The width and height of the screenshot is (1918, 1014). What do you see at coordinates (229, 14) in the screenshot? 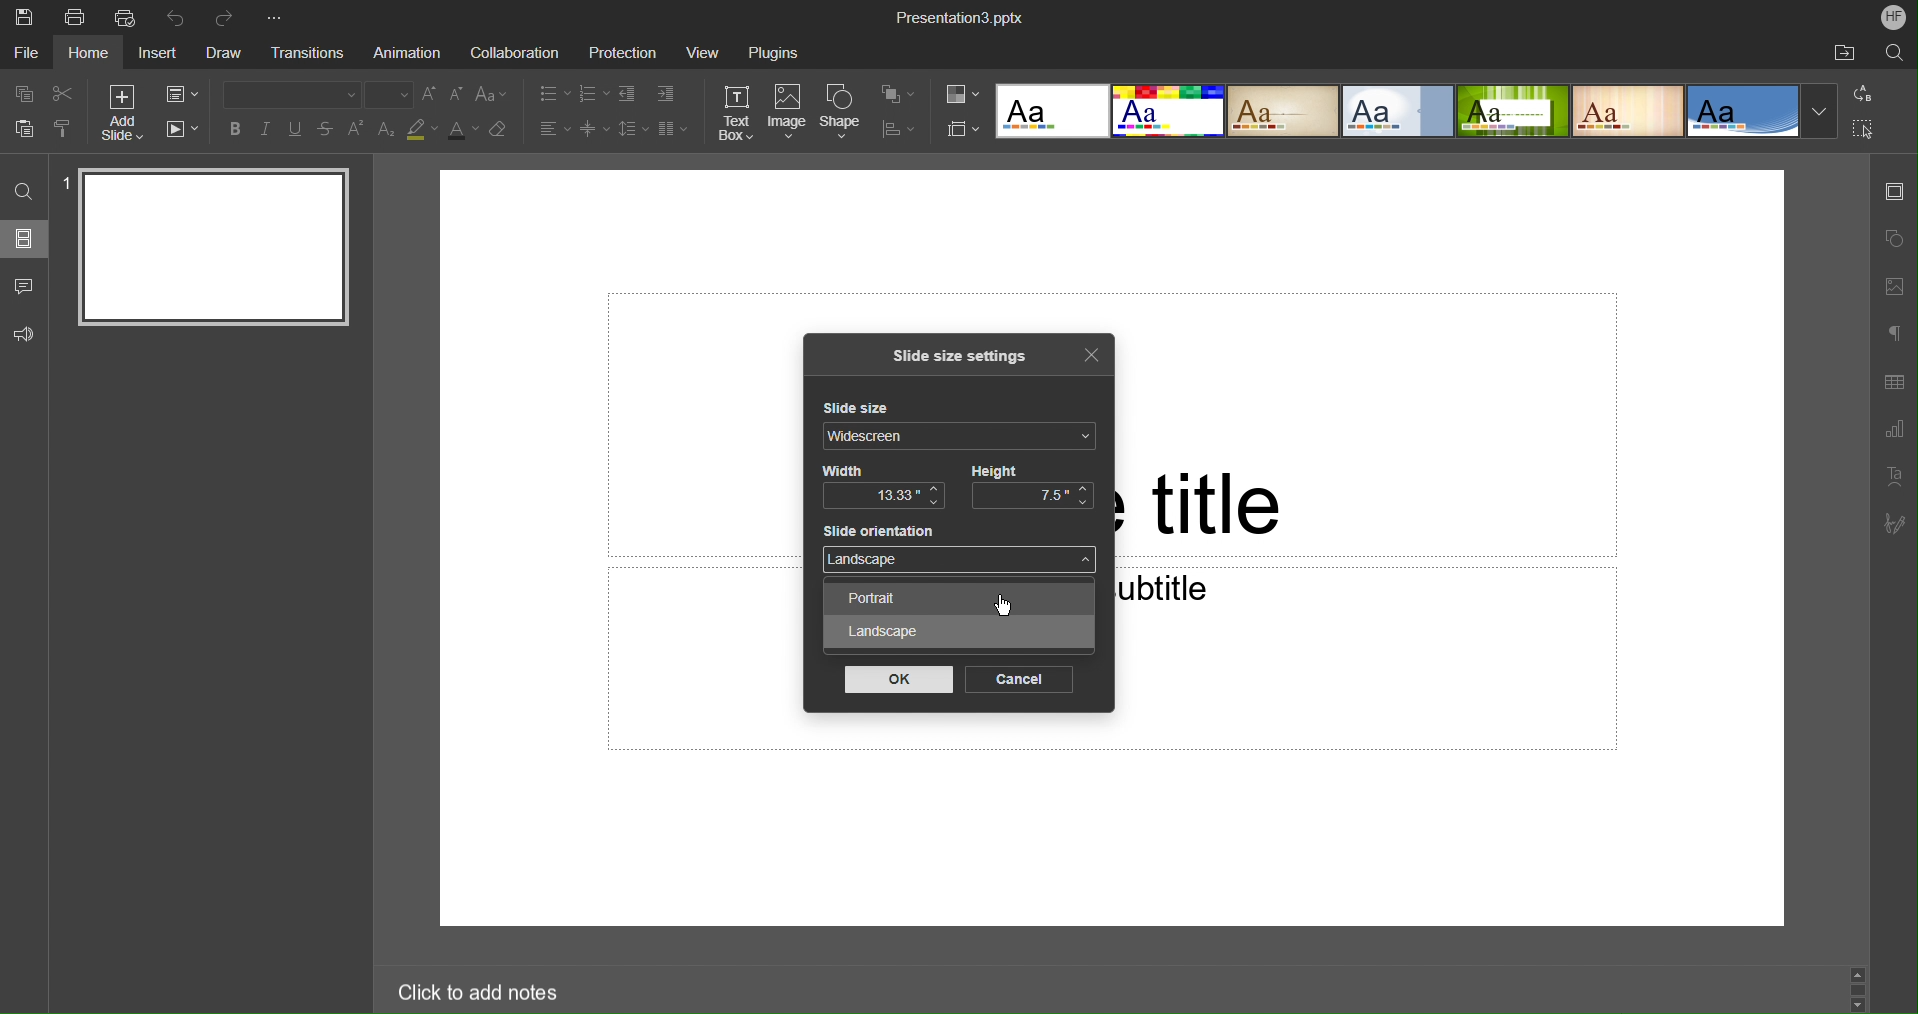
I see `Redo` at bounding box center [229, 14].